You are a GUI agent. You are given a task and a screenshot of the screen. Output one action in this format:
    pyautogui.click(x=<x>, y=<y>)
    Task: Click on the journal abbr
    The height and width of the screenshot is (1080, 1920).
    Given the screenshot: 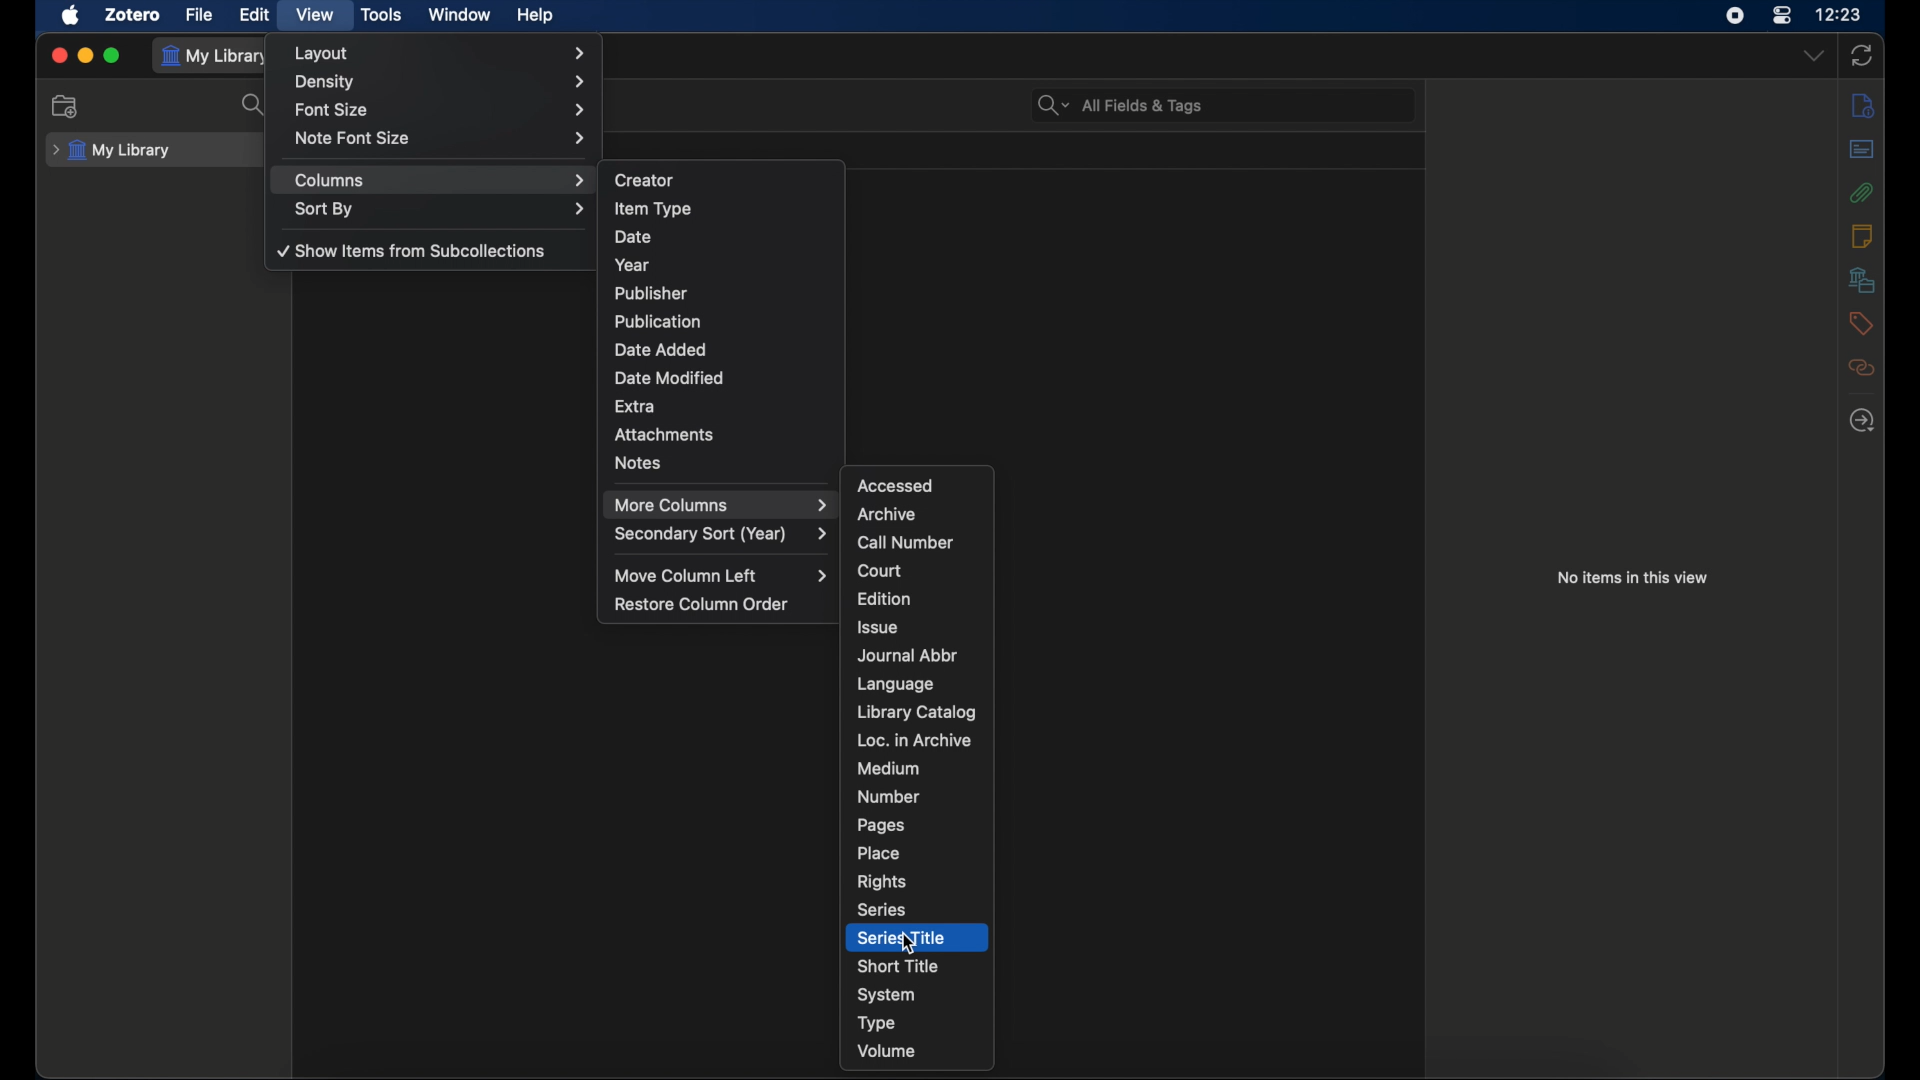 What is the action you would take?
    pyautogui.click(x=907, y=657)
    